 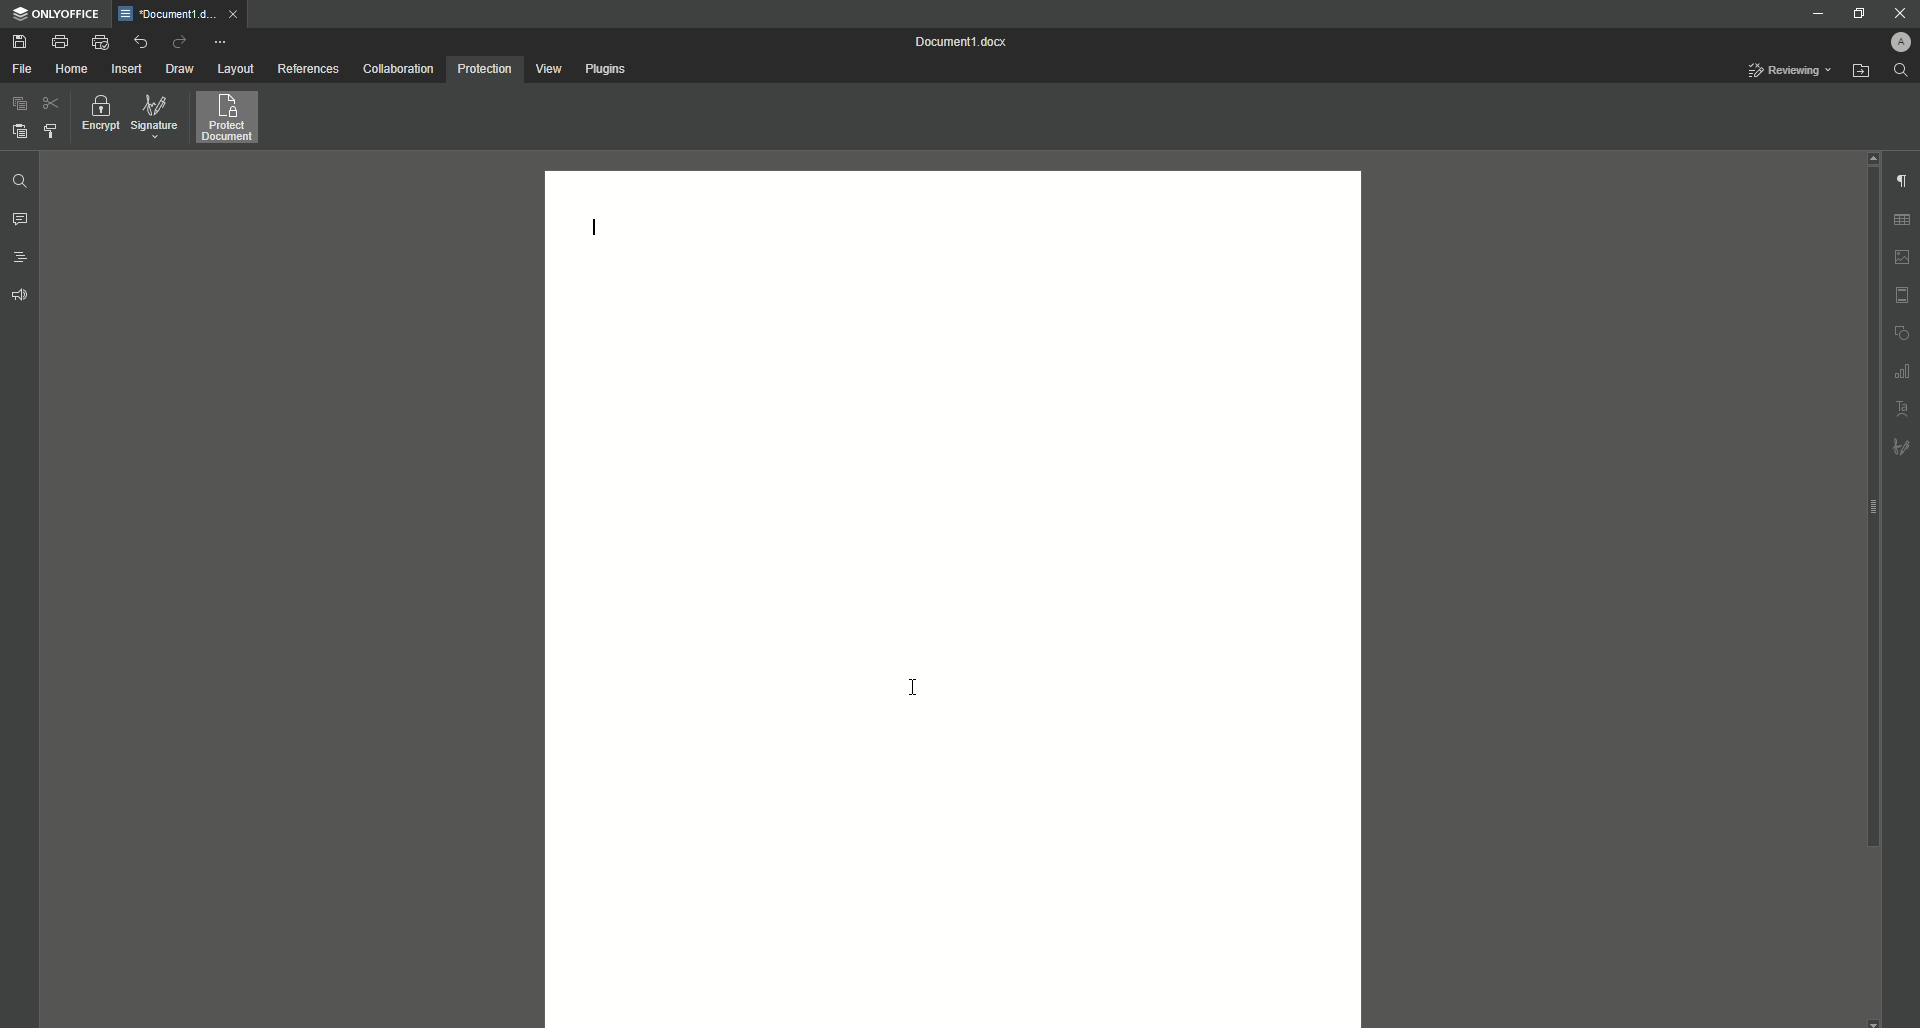 I want to click on Paste, so click(x=17, y=131).